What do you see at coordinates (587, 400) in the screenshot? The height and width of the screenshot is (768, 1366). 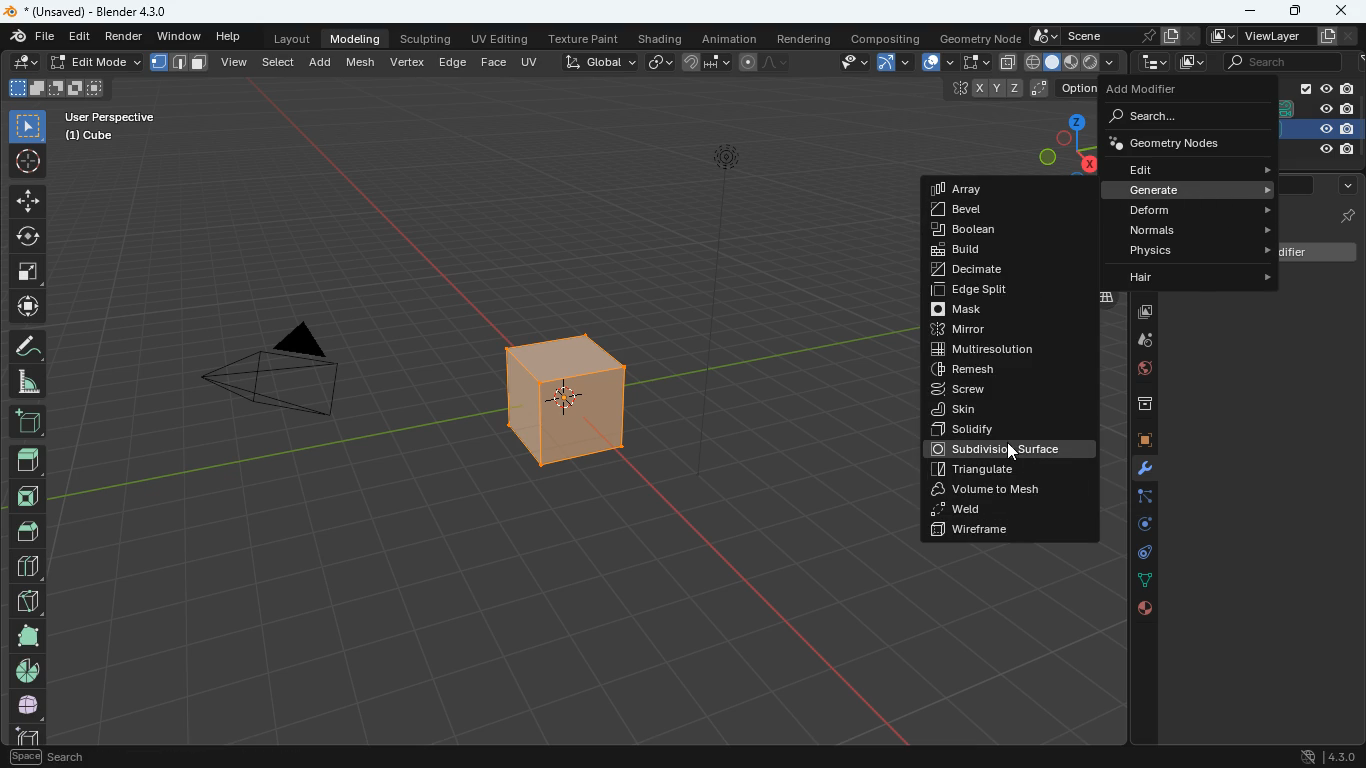 I see `cube` at bounding box center [587, 400].